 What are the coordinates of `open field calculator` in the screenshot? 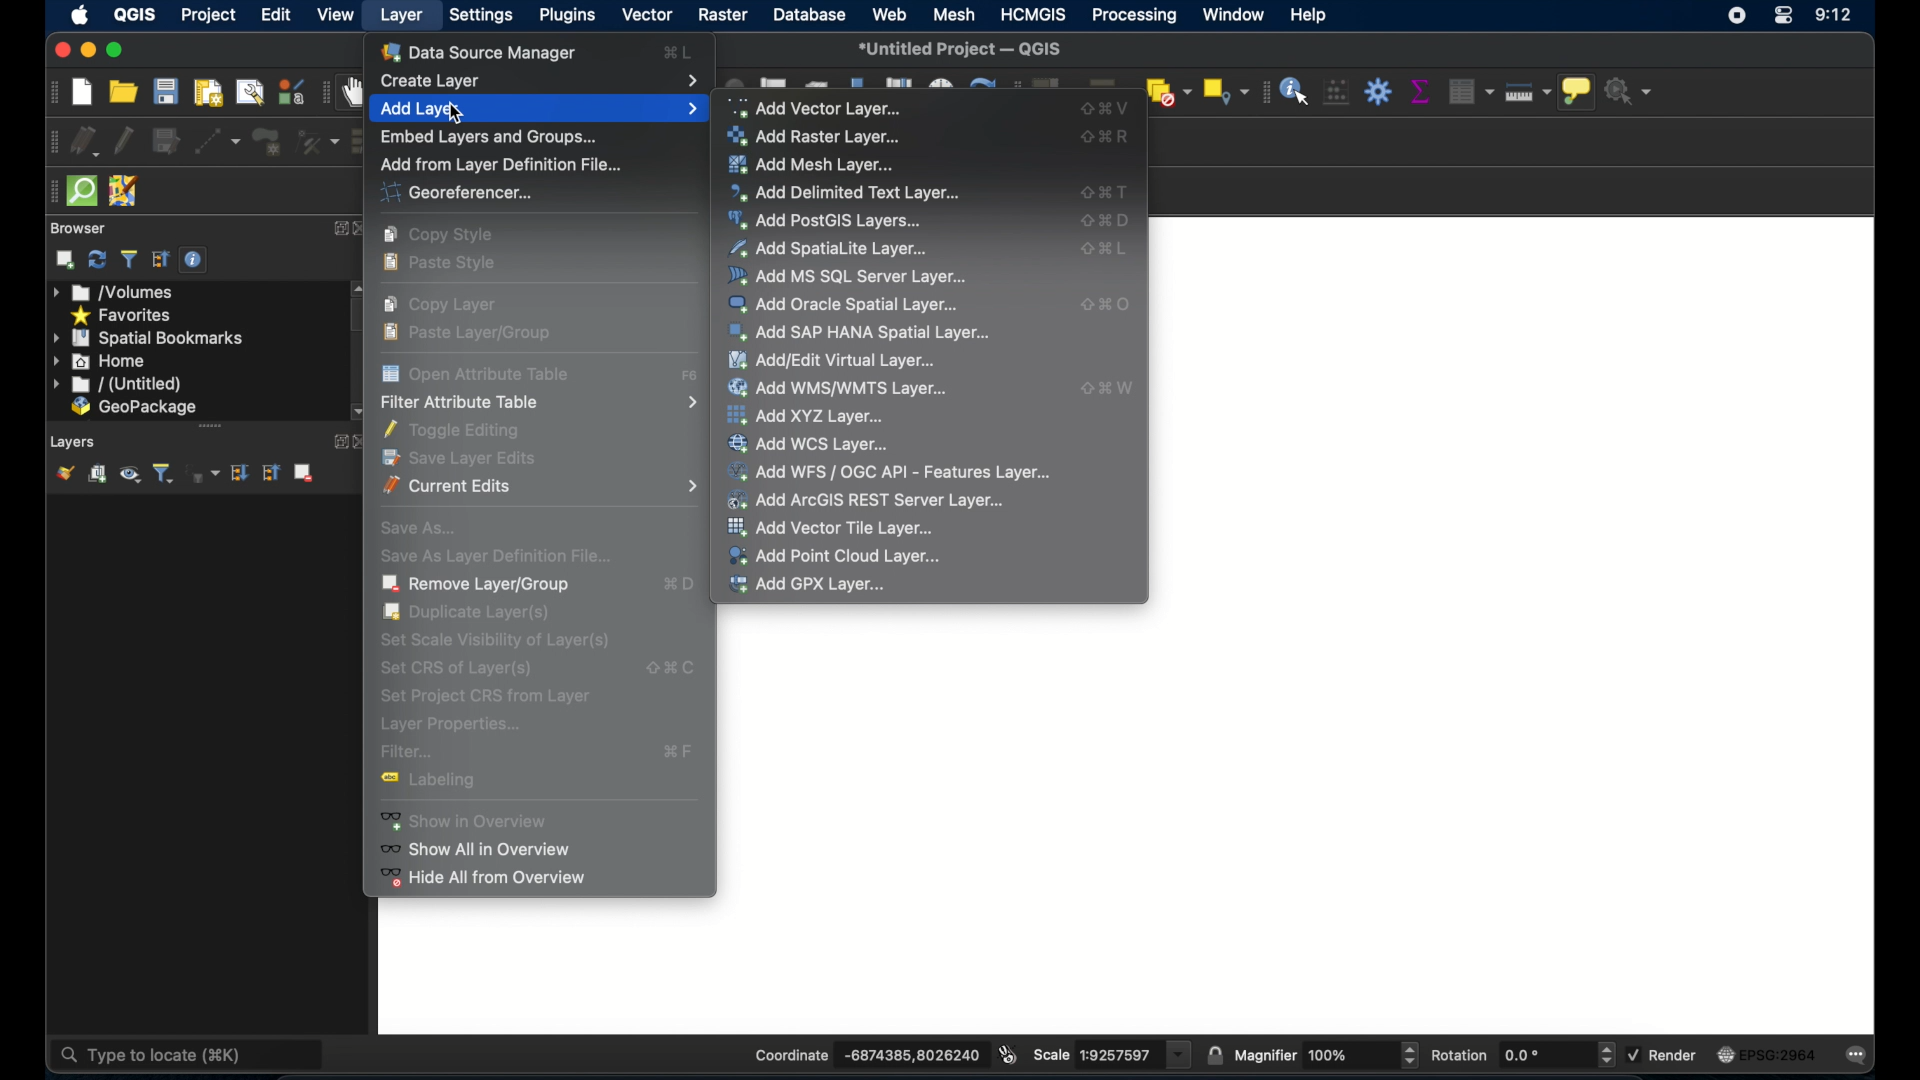 It's located at (1336, 92).